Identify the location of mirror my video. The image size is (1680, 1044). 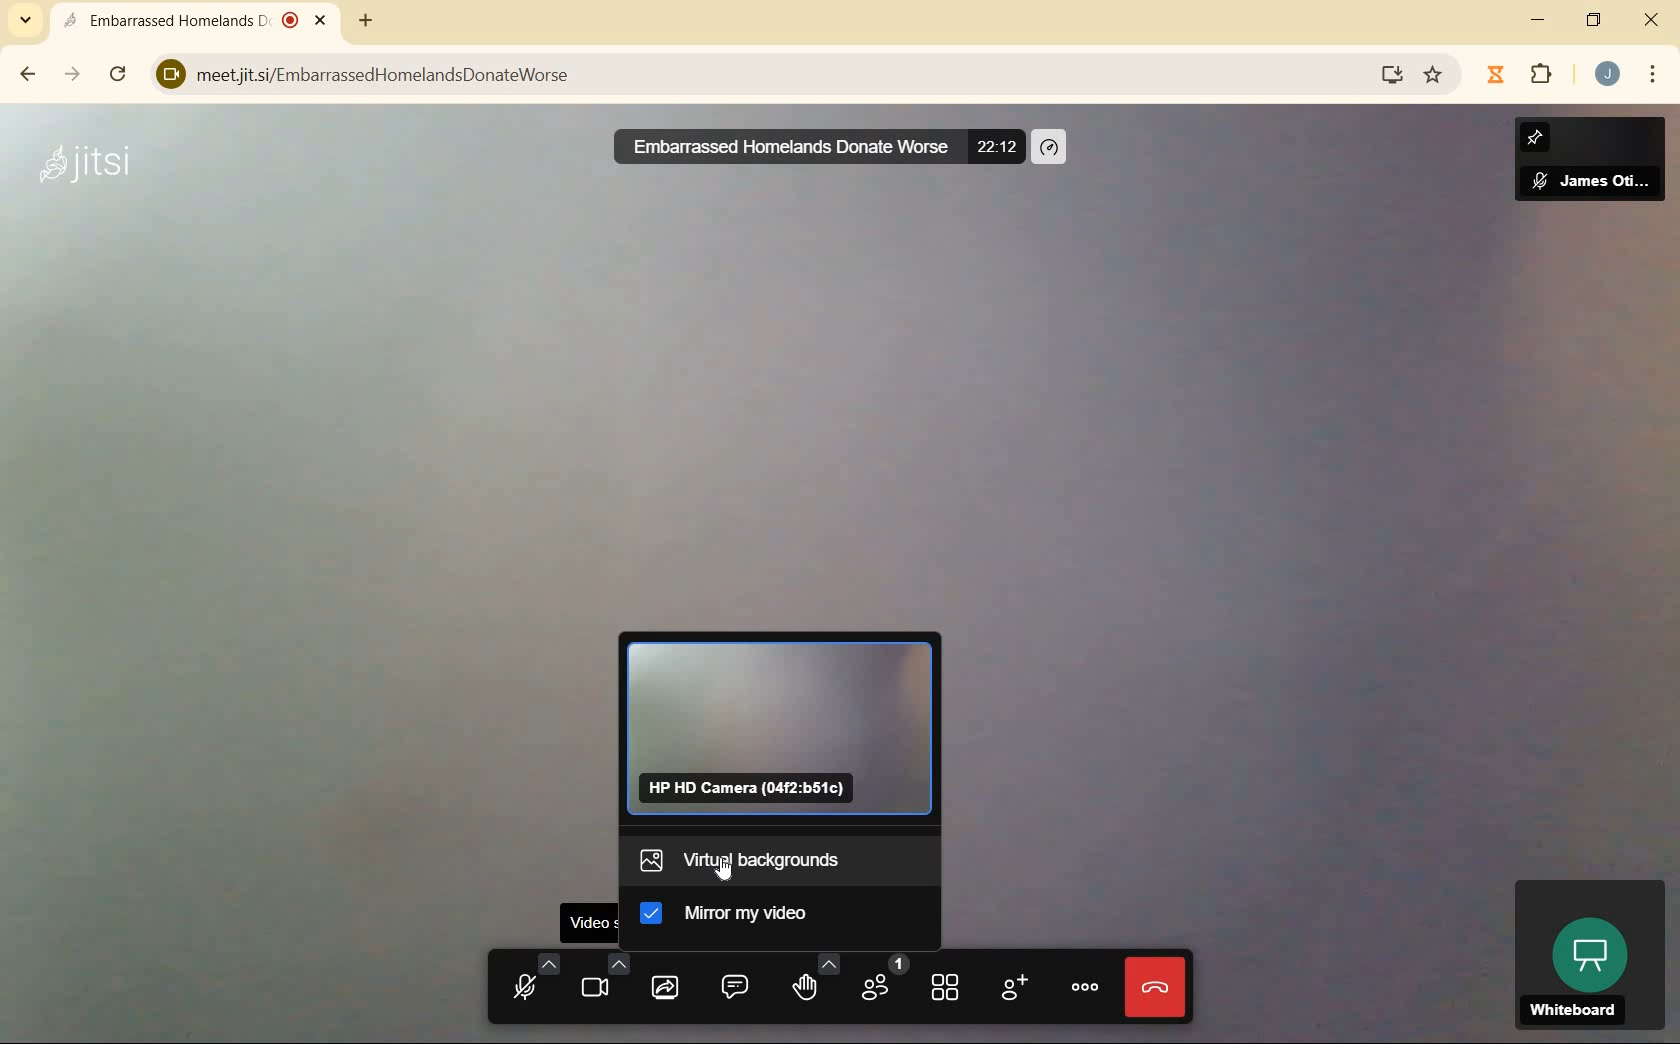
(760, 912).